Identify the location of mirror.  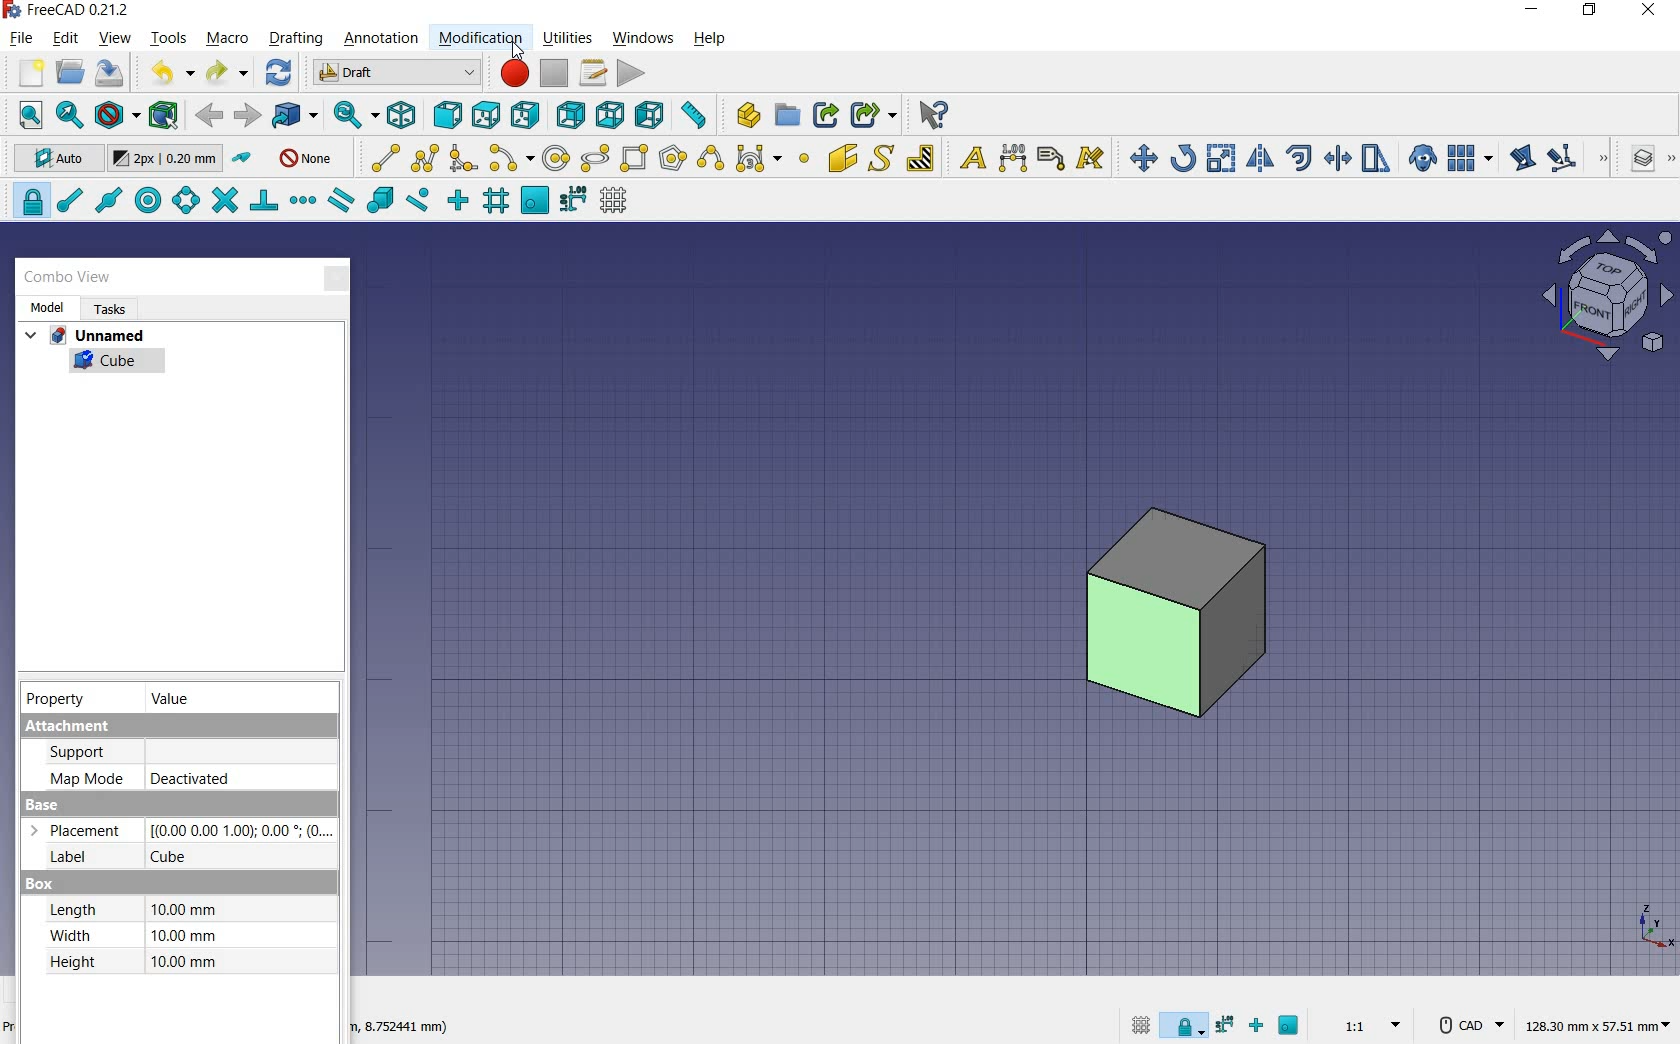
(1261, 158).